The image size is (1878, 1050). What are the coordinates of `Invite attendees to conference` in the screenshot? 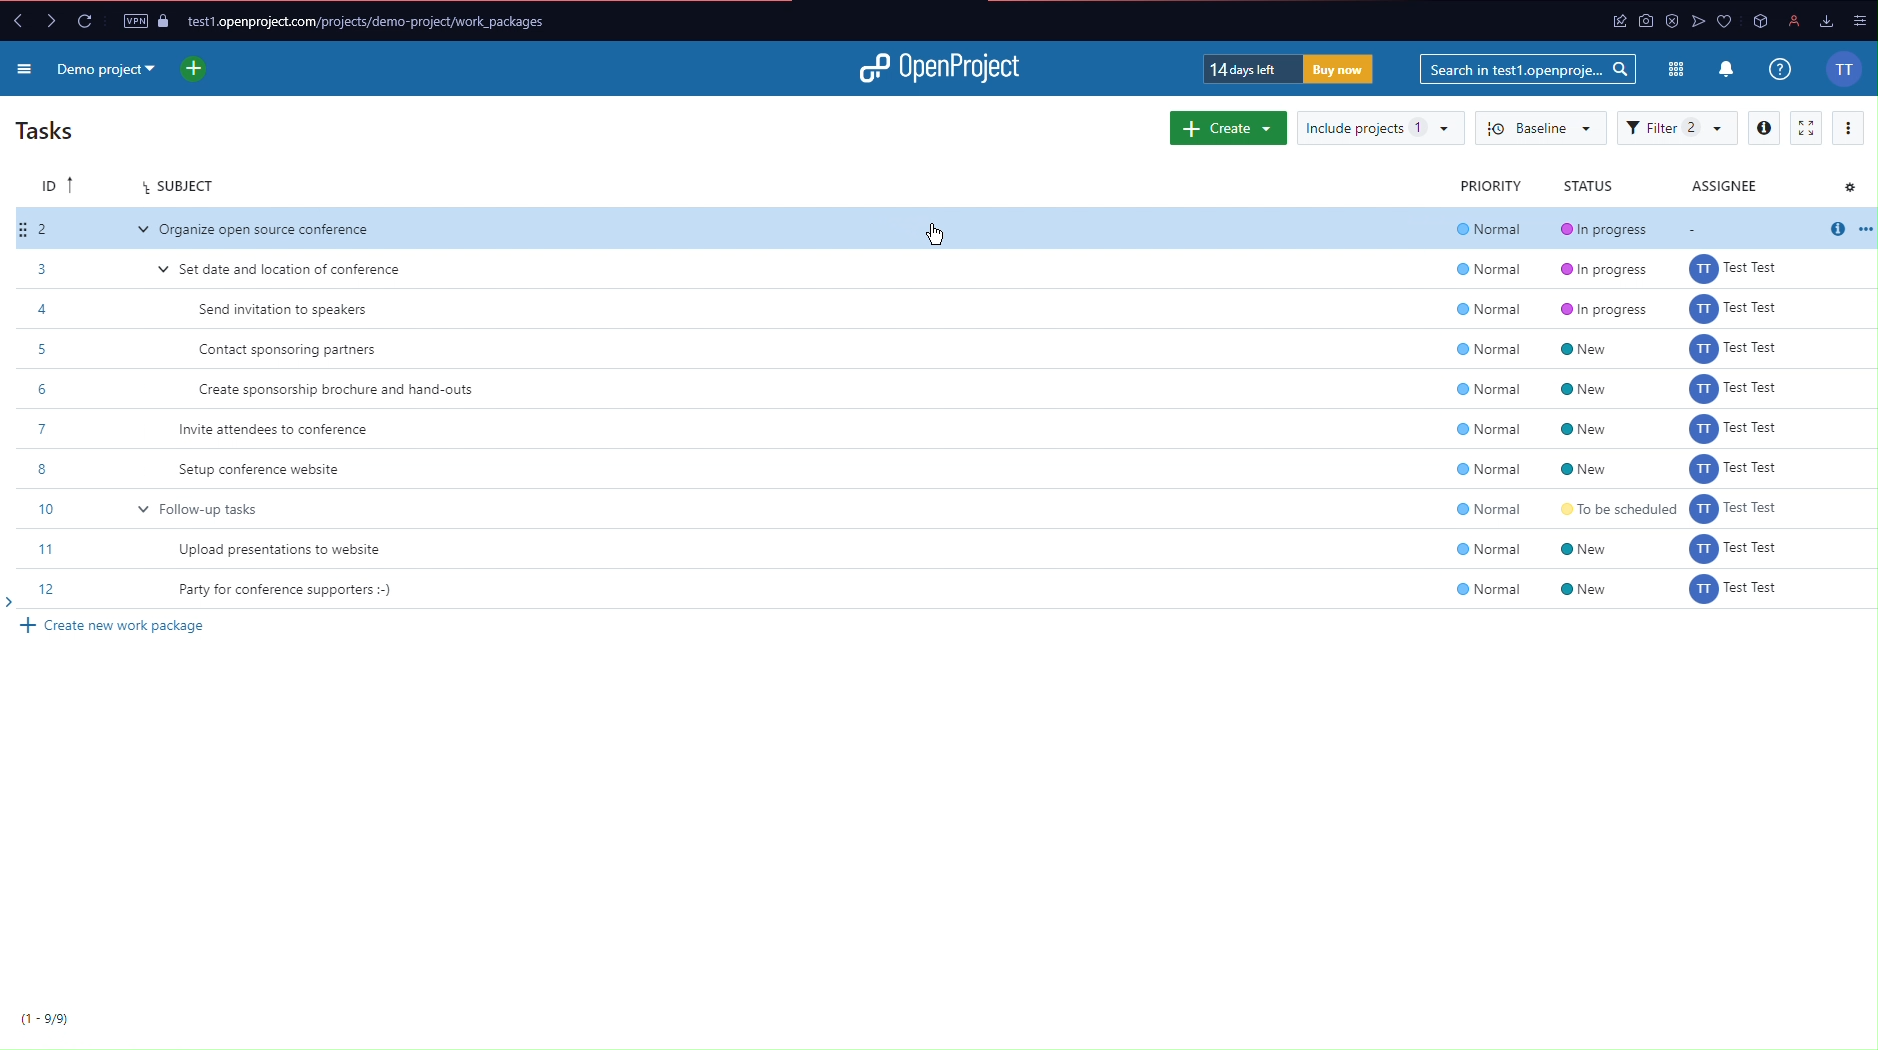 It's located at (275, 428).